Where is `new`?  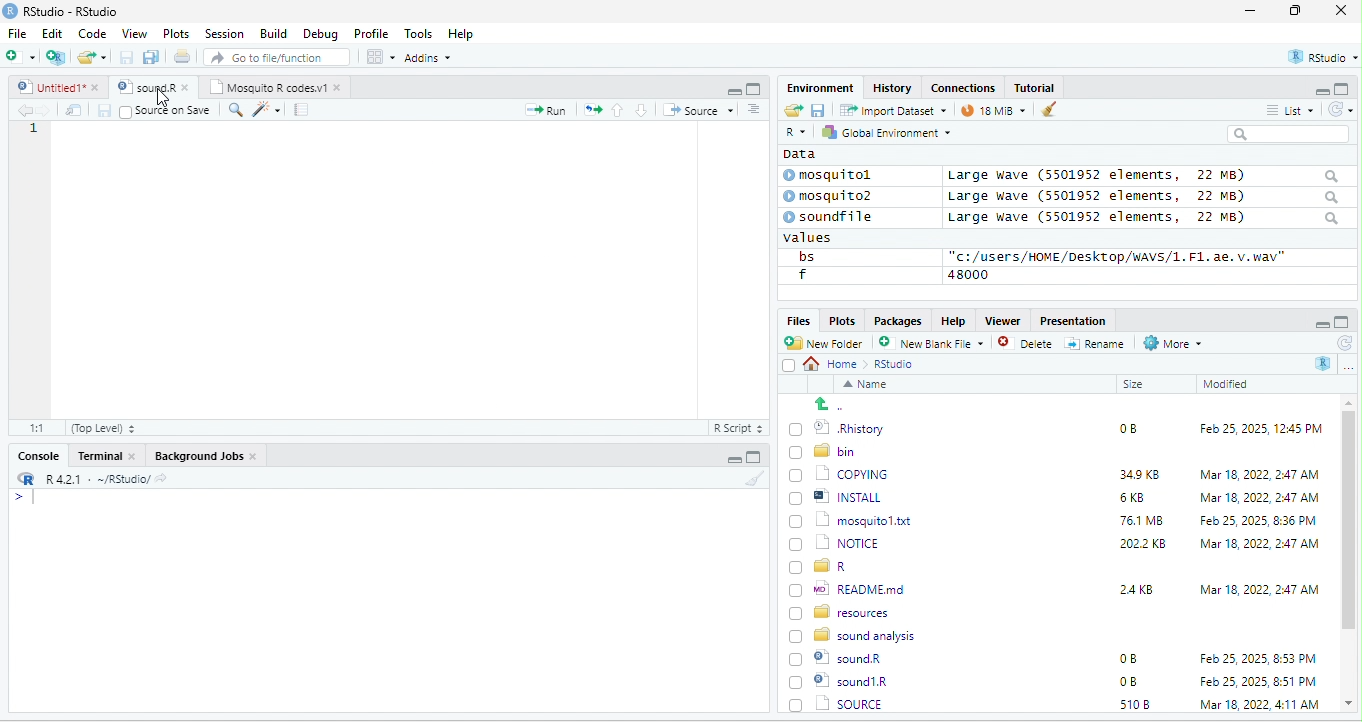
new is located at coordinates (20, 55).